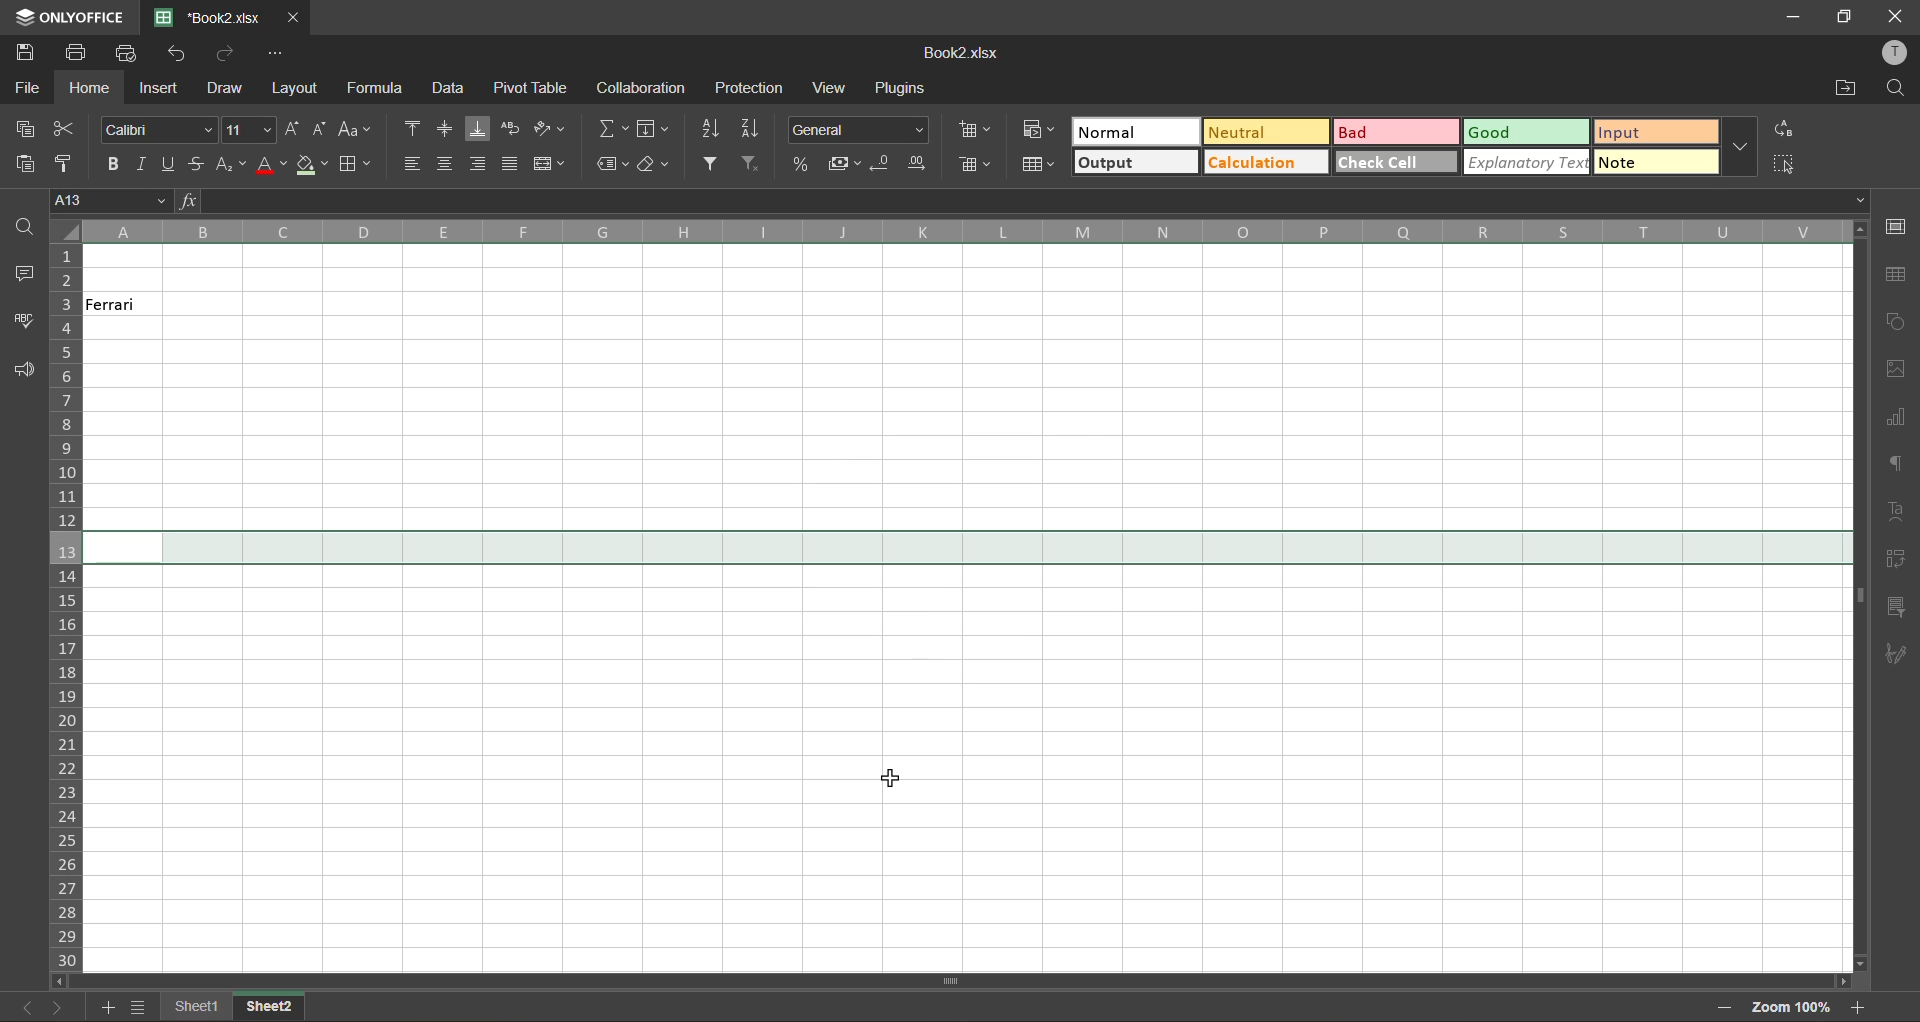  Describe the element at coordinates (614, 163) in the screenshot. I see `named ranges` at that location.